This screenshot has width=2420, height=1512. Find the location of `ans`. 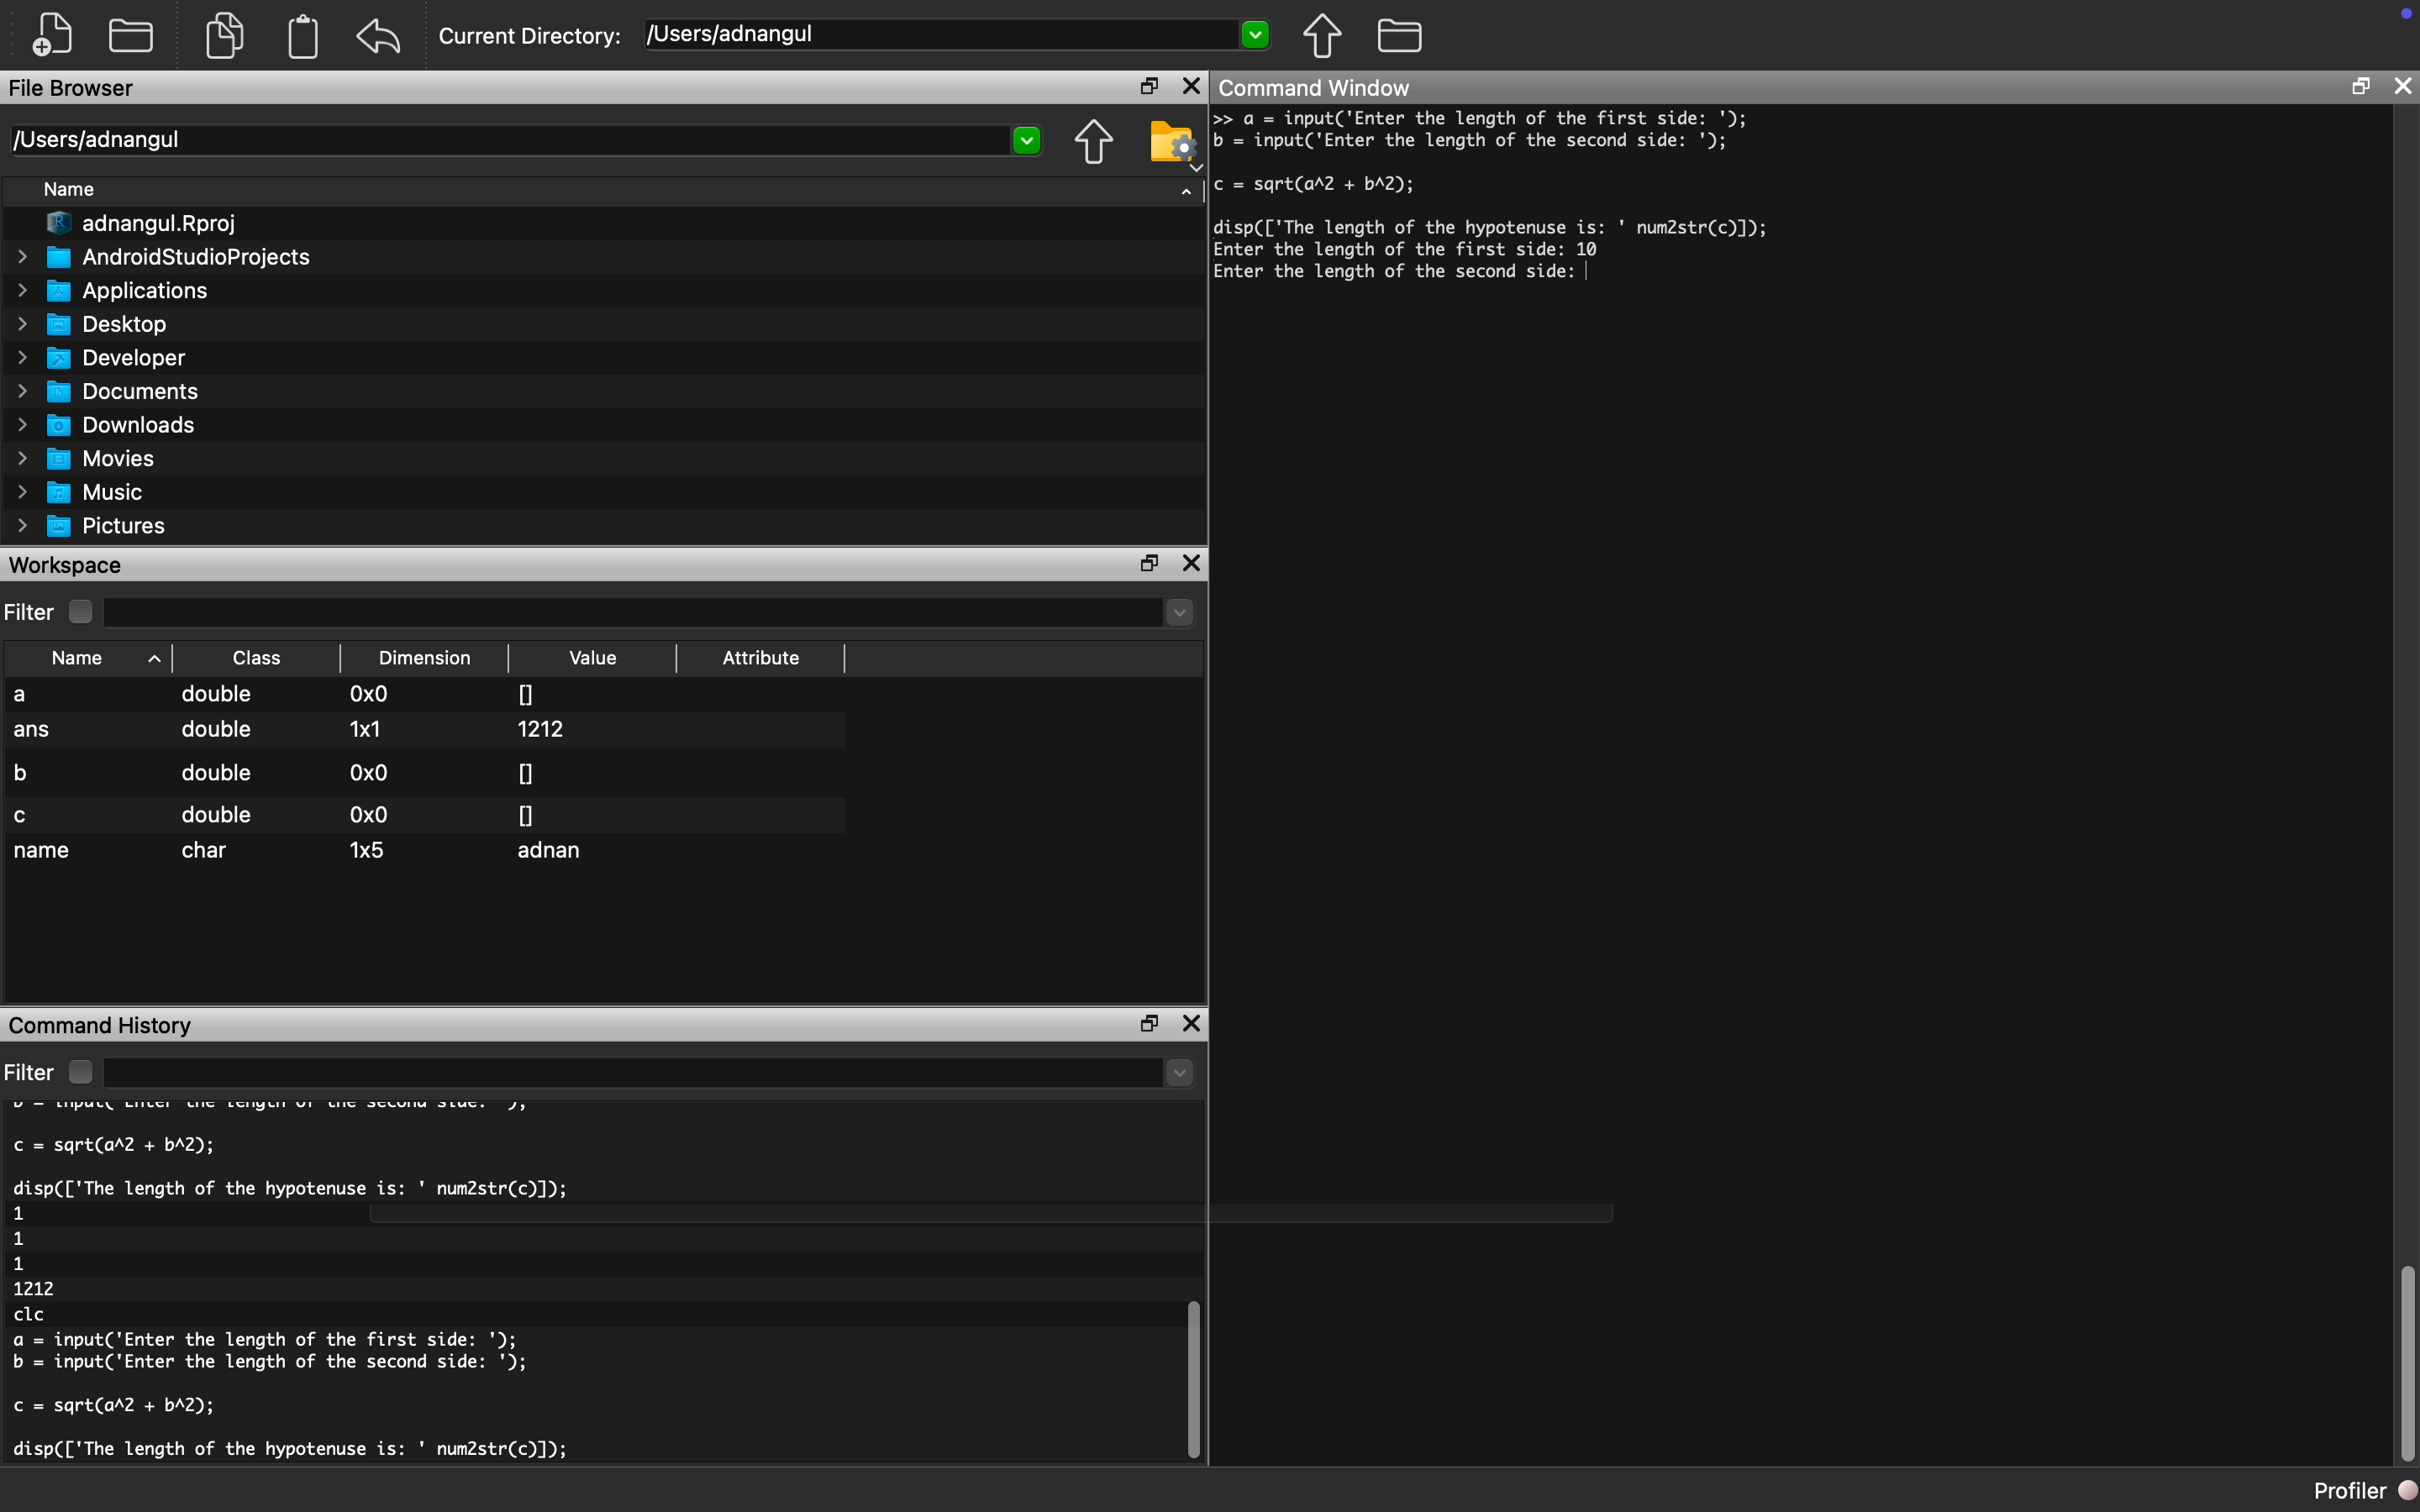

ans is located at coordinates (34, 733).